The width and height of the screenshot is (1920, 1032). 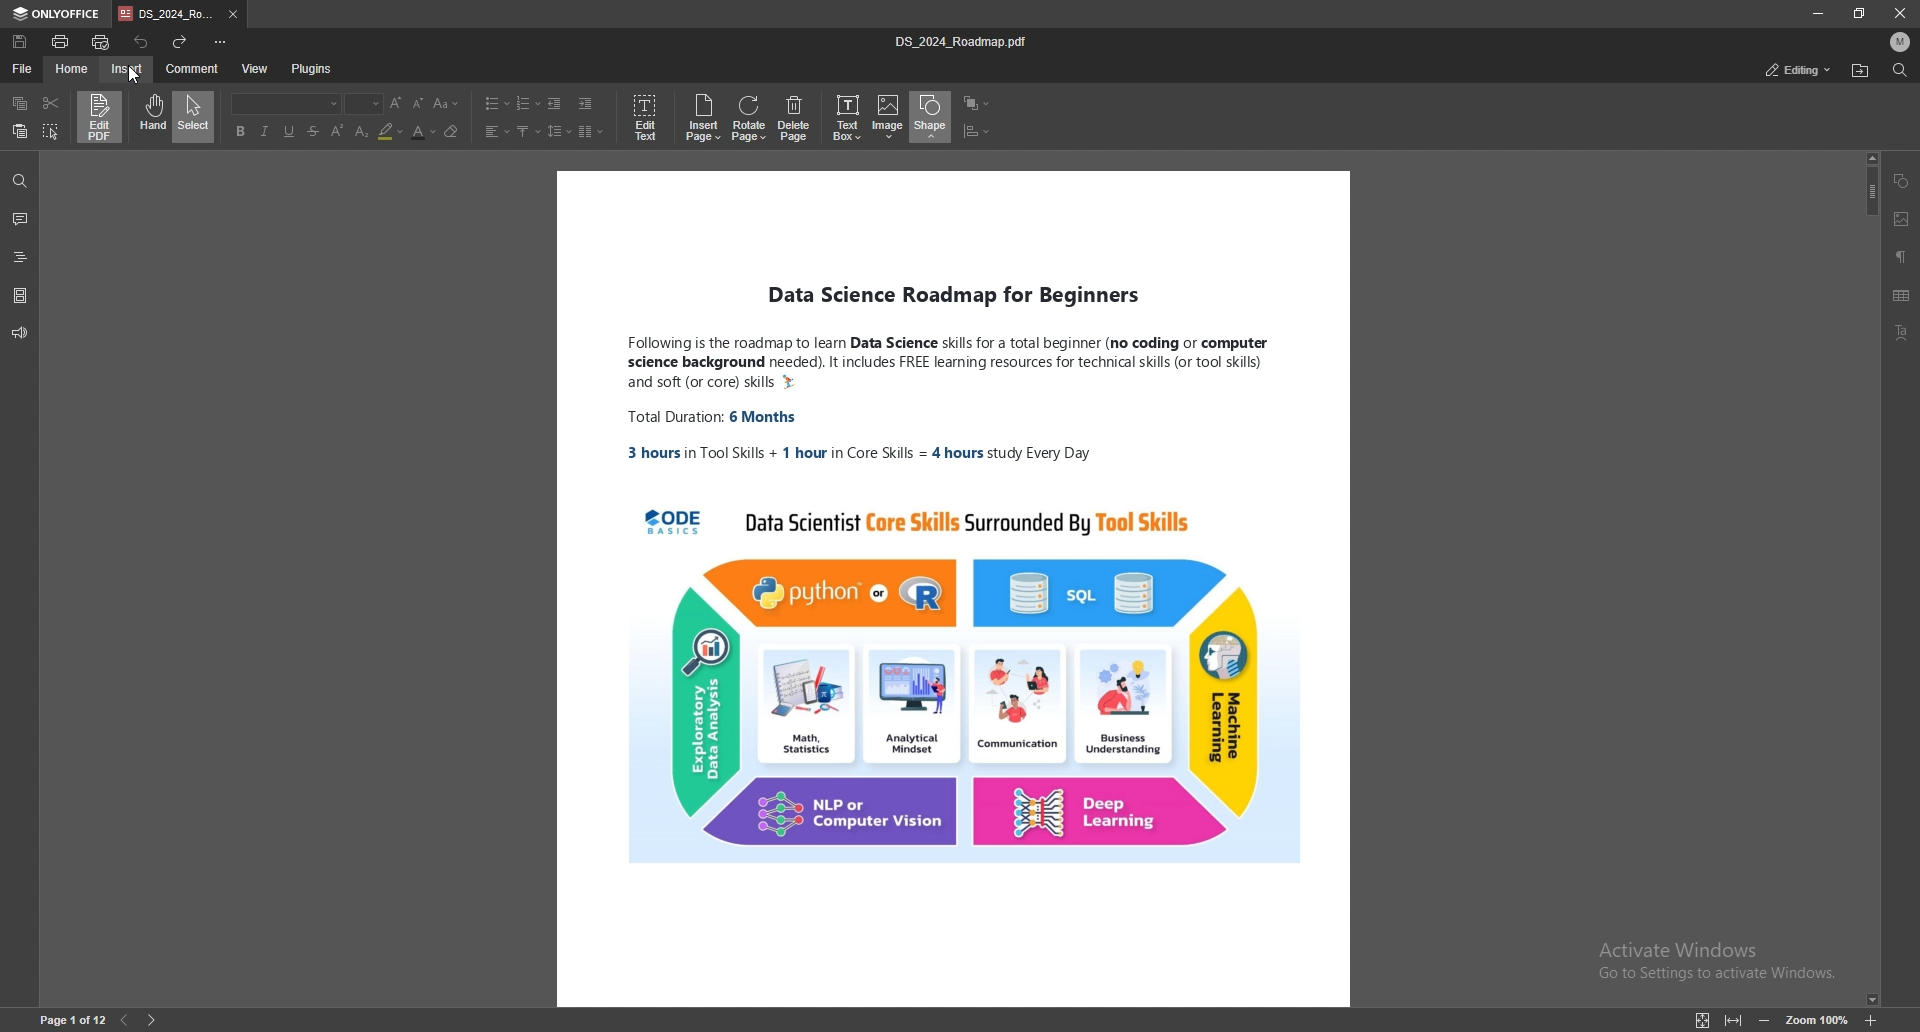 What do you see at coordinates (1902, 219) in the screenshot?
I see `image` at bounding box center [1902, 219].